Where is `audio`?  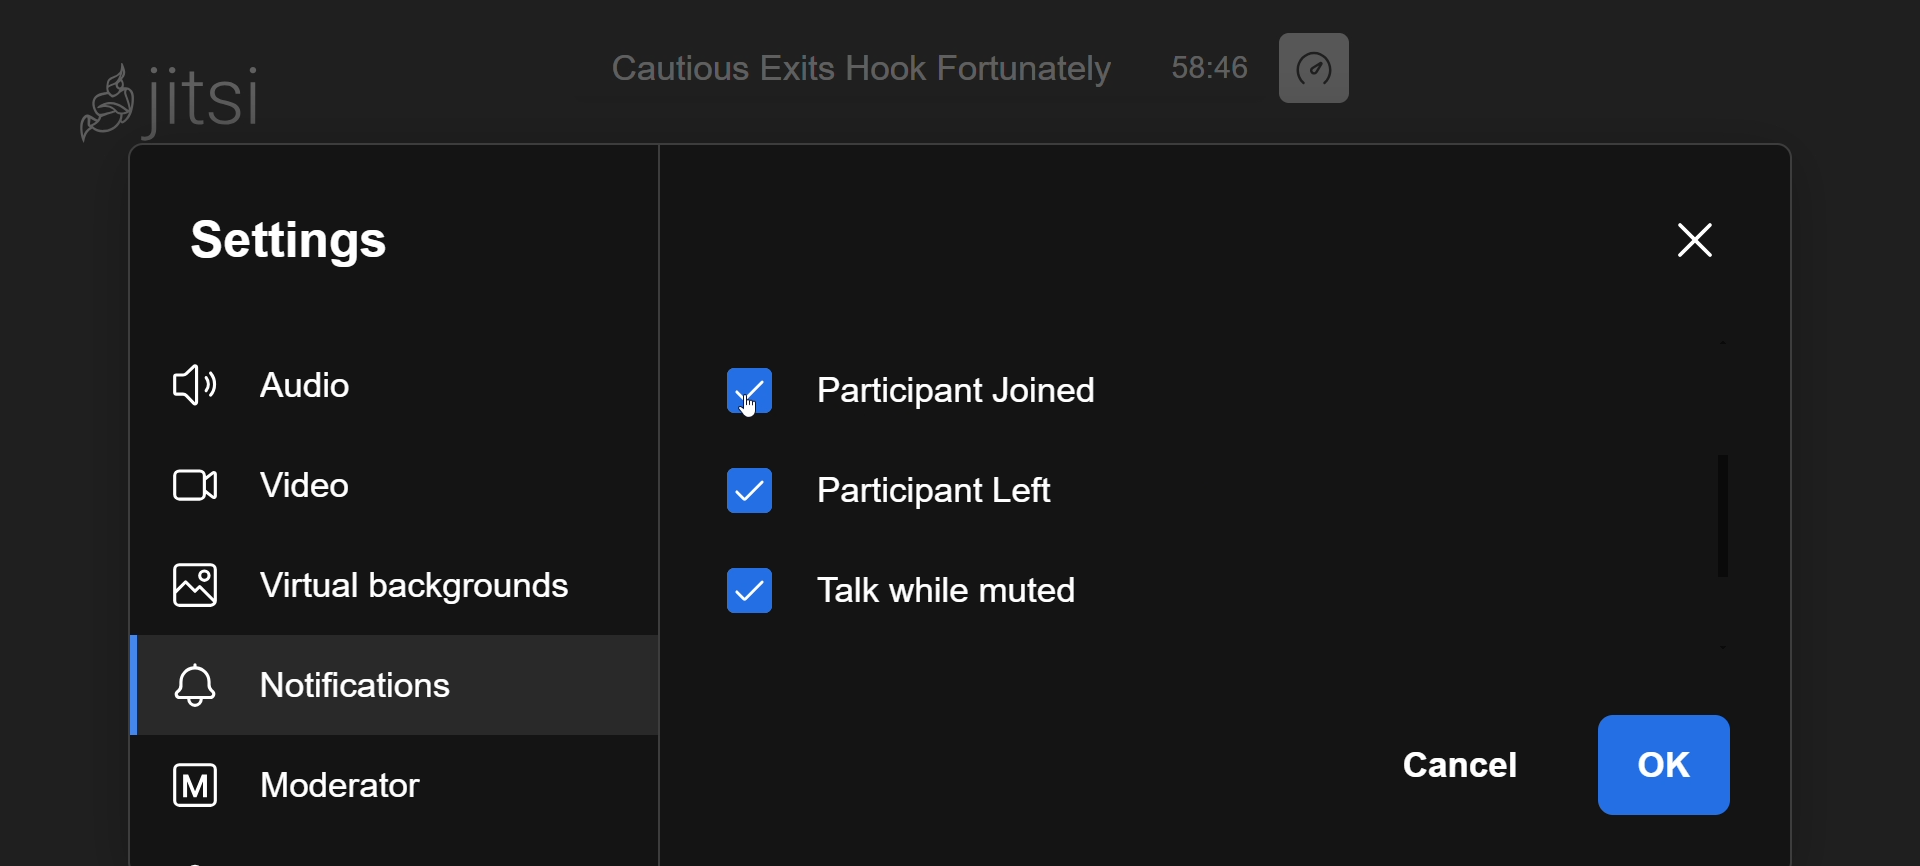
audio is located at coordinates (276, 377).